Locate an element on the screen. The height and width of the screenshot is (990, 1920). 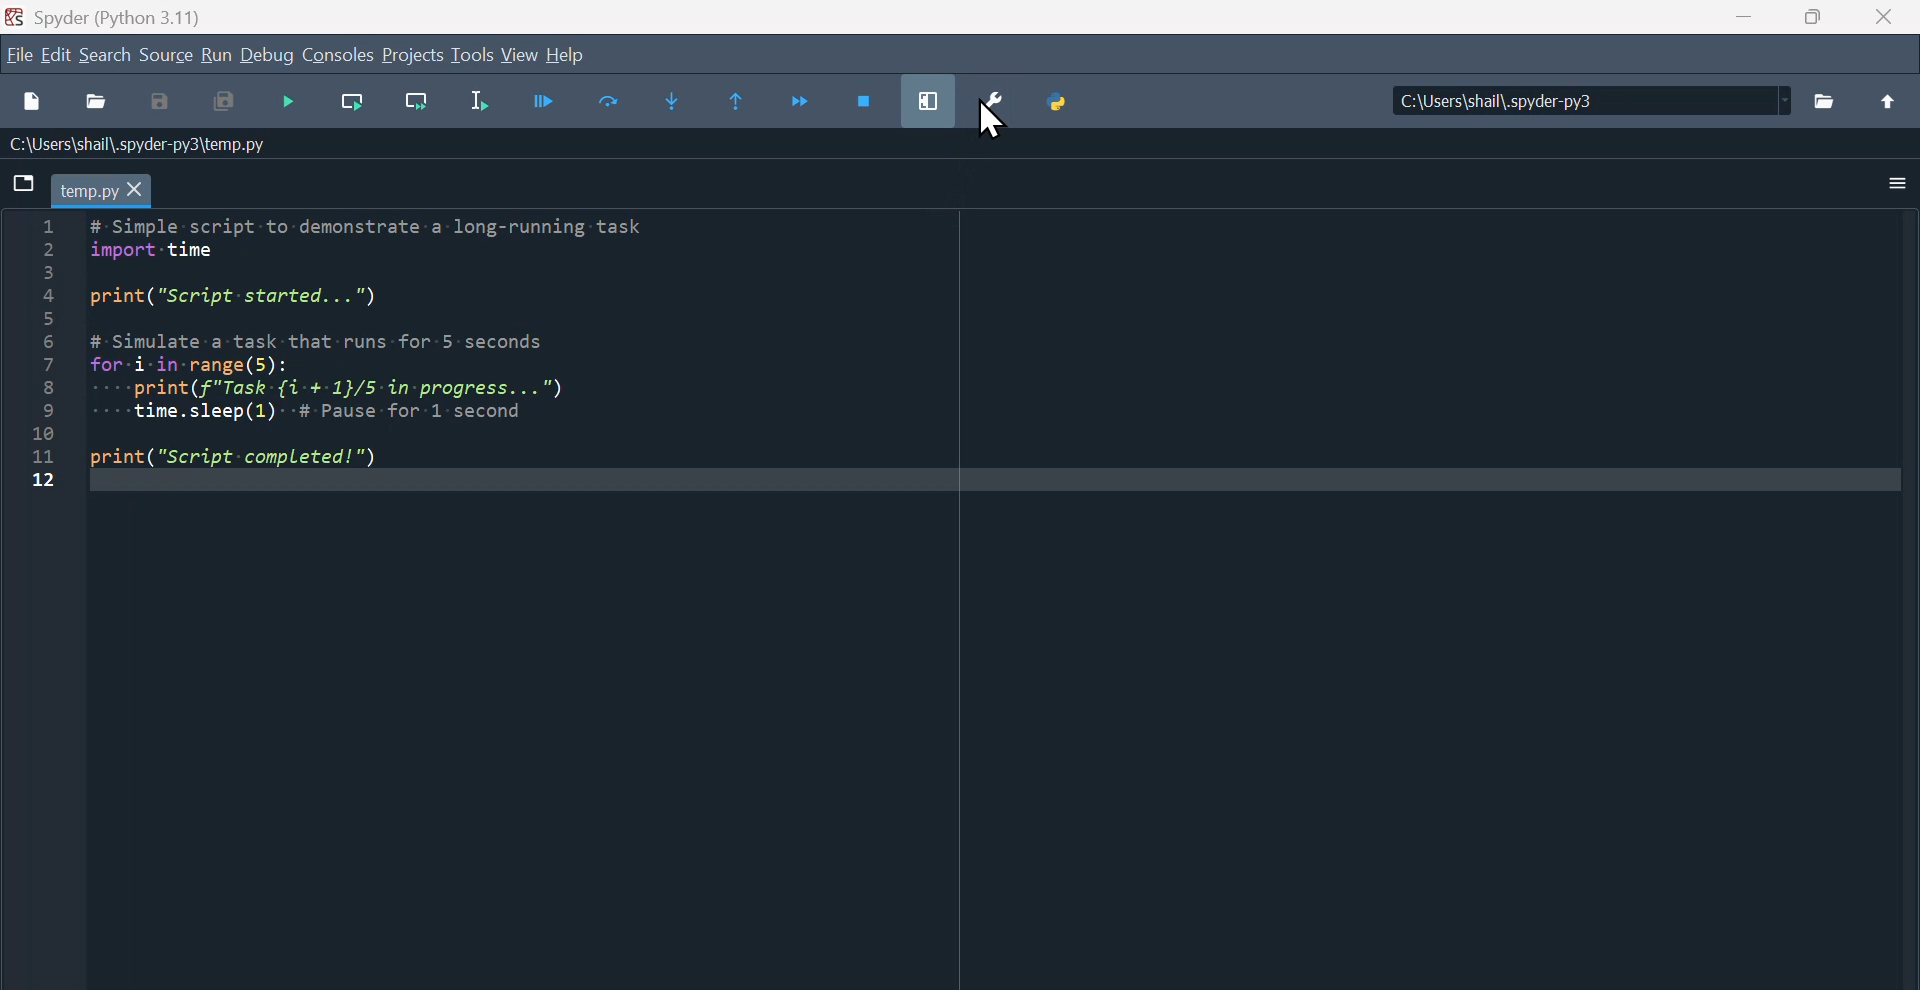
Edit is located at coordinates (56, 57).